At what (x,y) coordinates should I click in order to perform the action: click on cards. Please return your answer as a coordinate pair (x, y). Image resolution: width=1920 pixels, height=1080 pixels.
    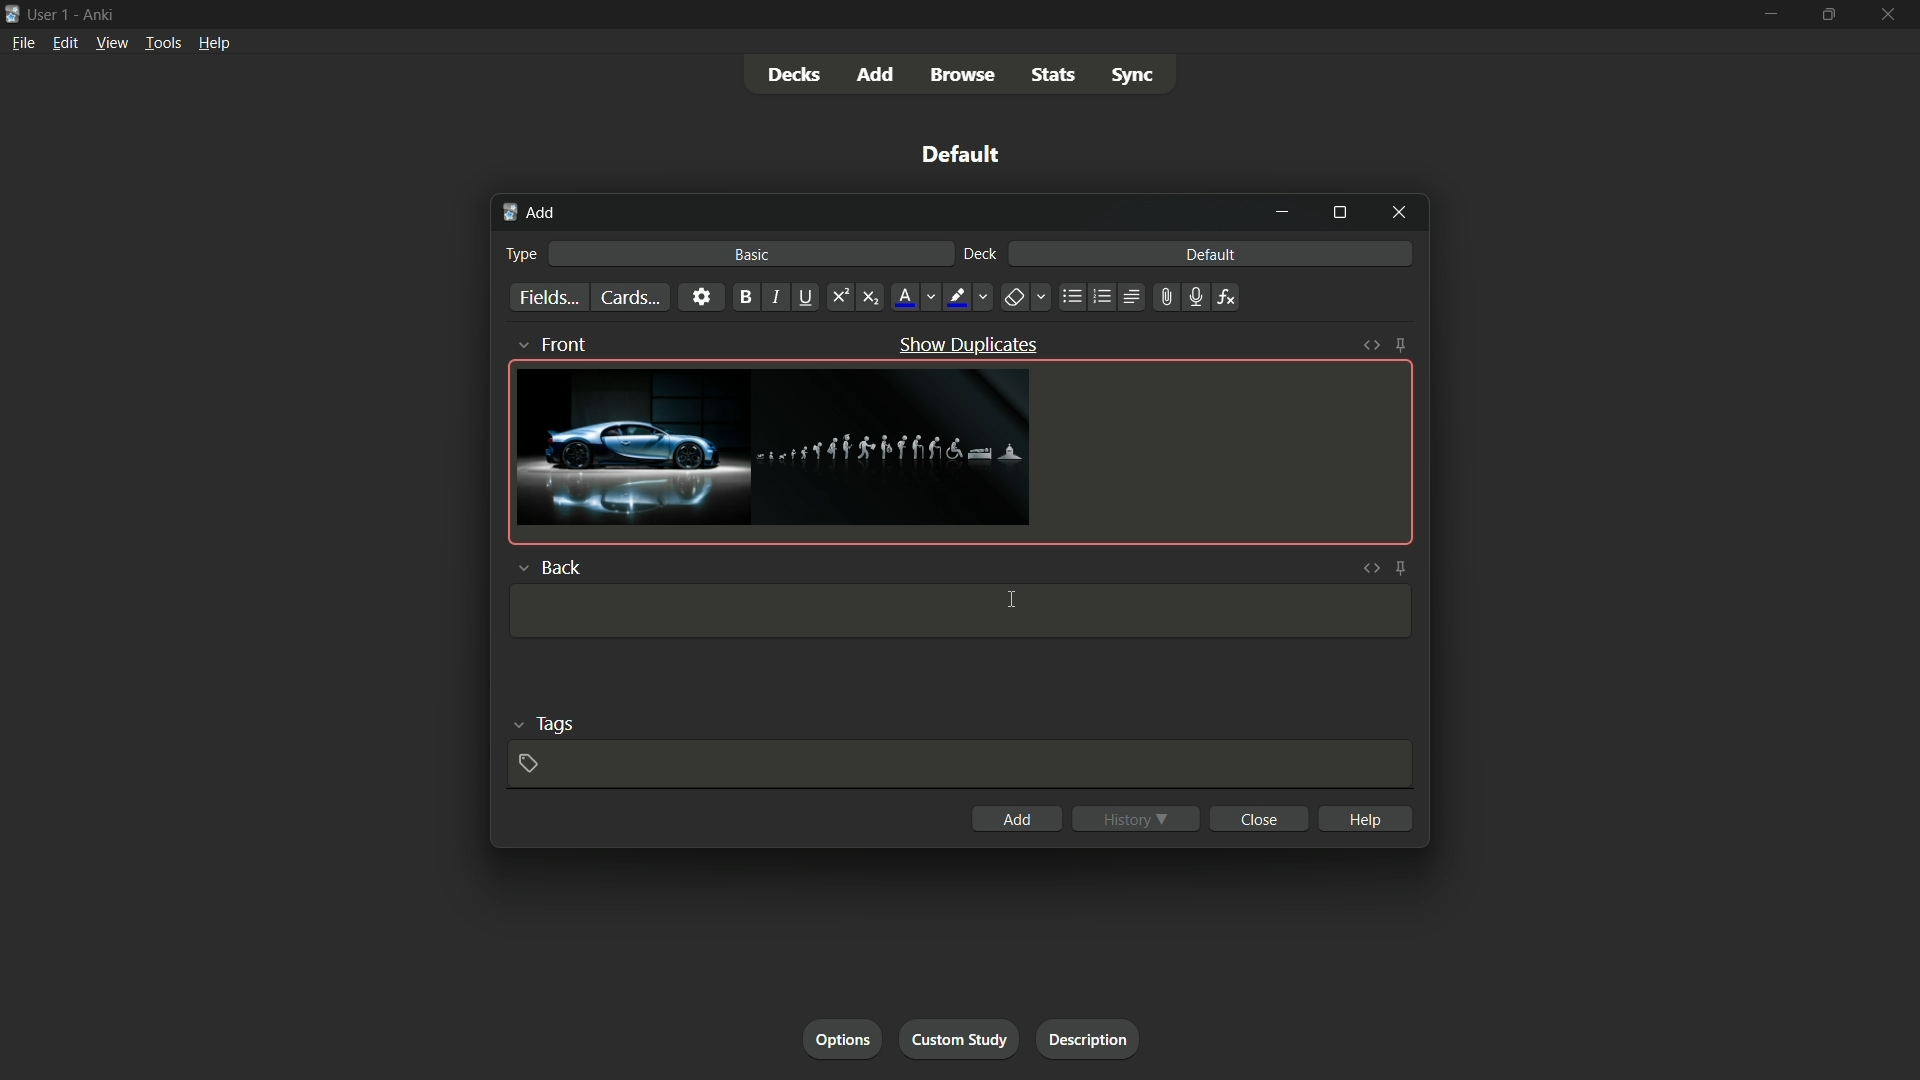
    Looking at the image, I should click on (629, 297).